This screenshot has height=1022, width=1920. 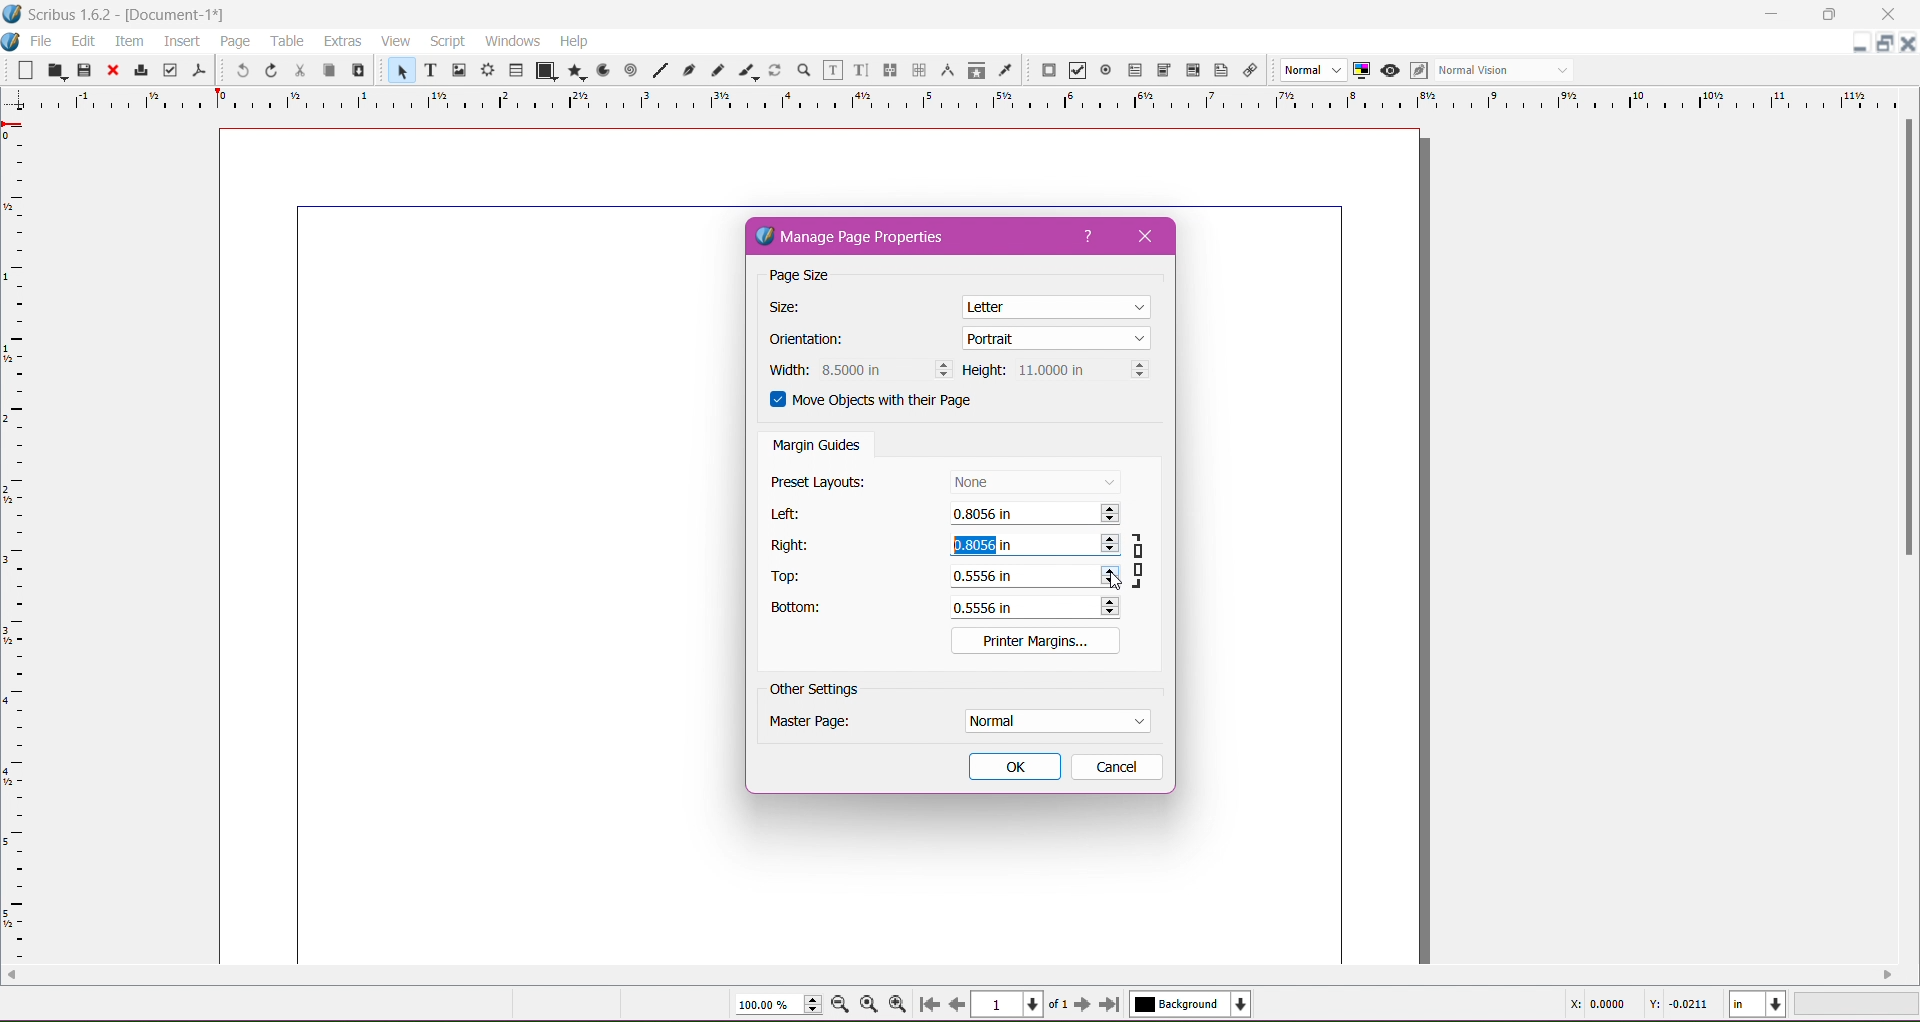 What do you see at coordinates (775, 70) in the screenshot?
I see `Rotate Item` at bounding box center [775, 70].